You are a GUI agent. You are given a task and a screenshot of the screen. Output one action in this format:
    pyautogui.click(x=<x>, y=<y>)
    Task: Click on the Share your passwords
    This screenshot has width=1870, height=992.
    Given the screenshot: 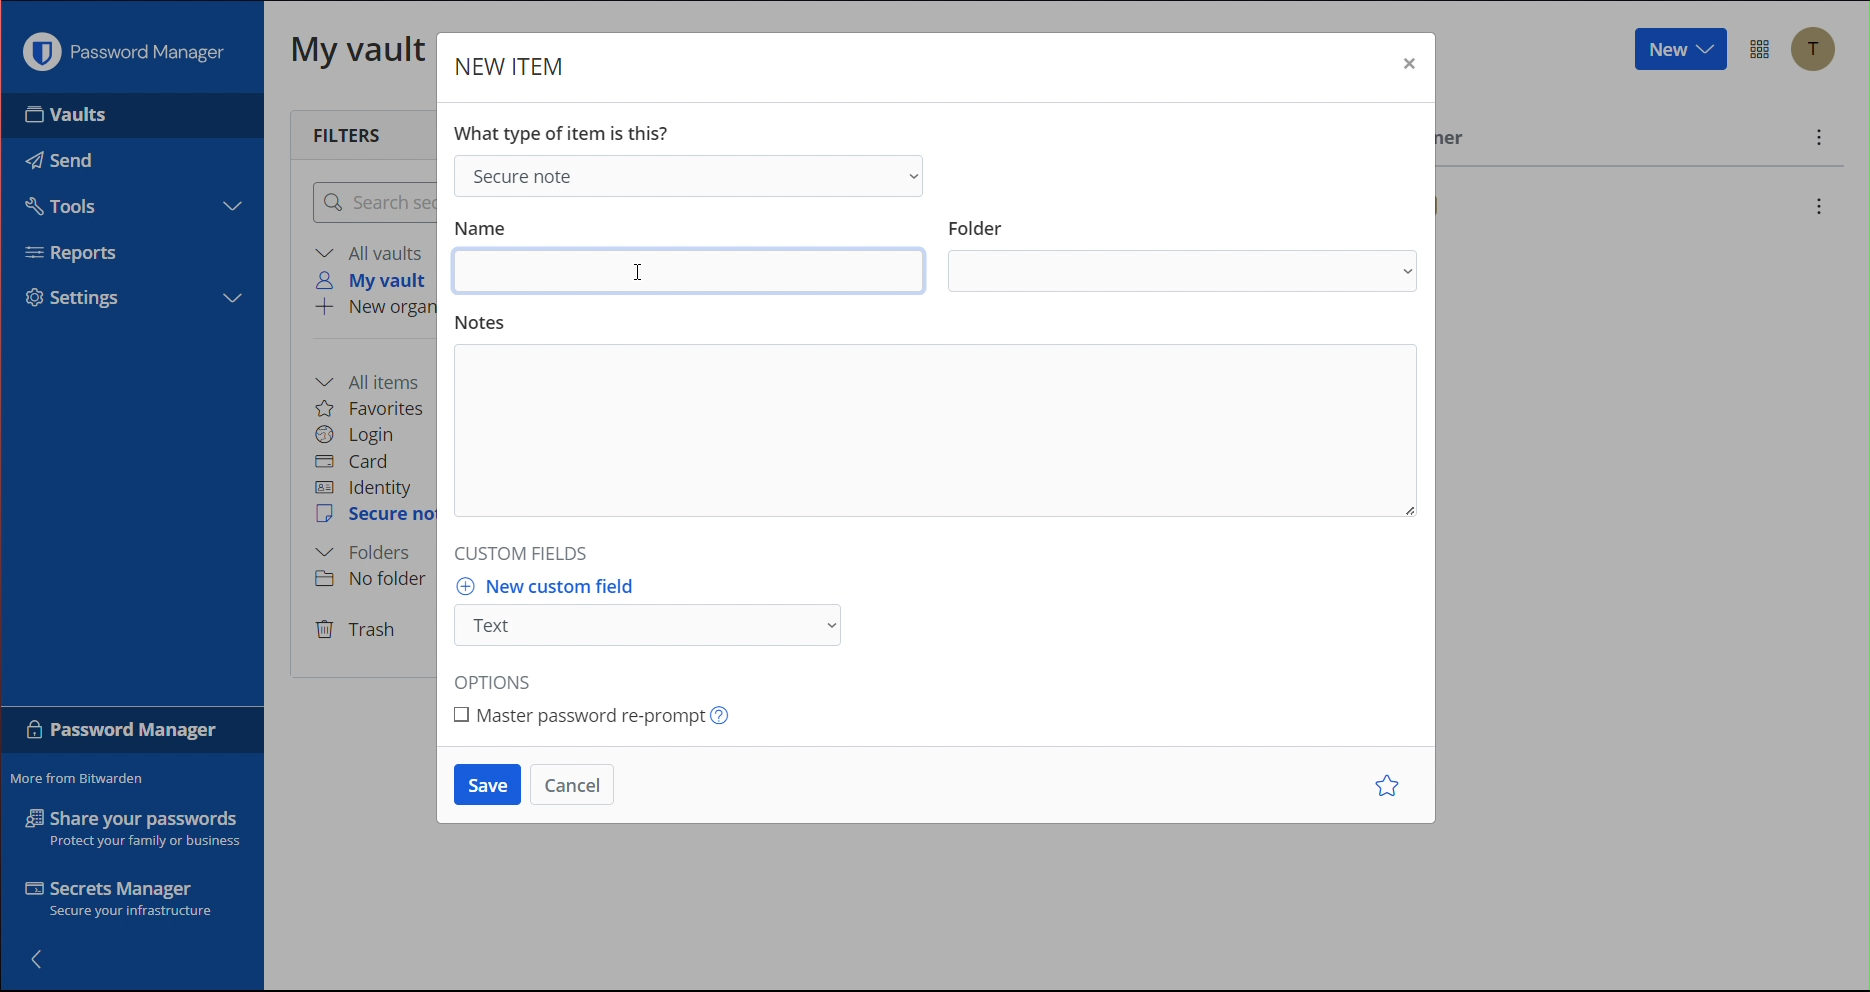 What is the action you would take?
    pyautogui.click(x=134, y=828)
    